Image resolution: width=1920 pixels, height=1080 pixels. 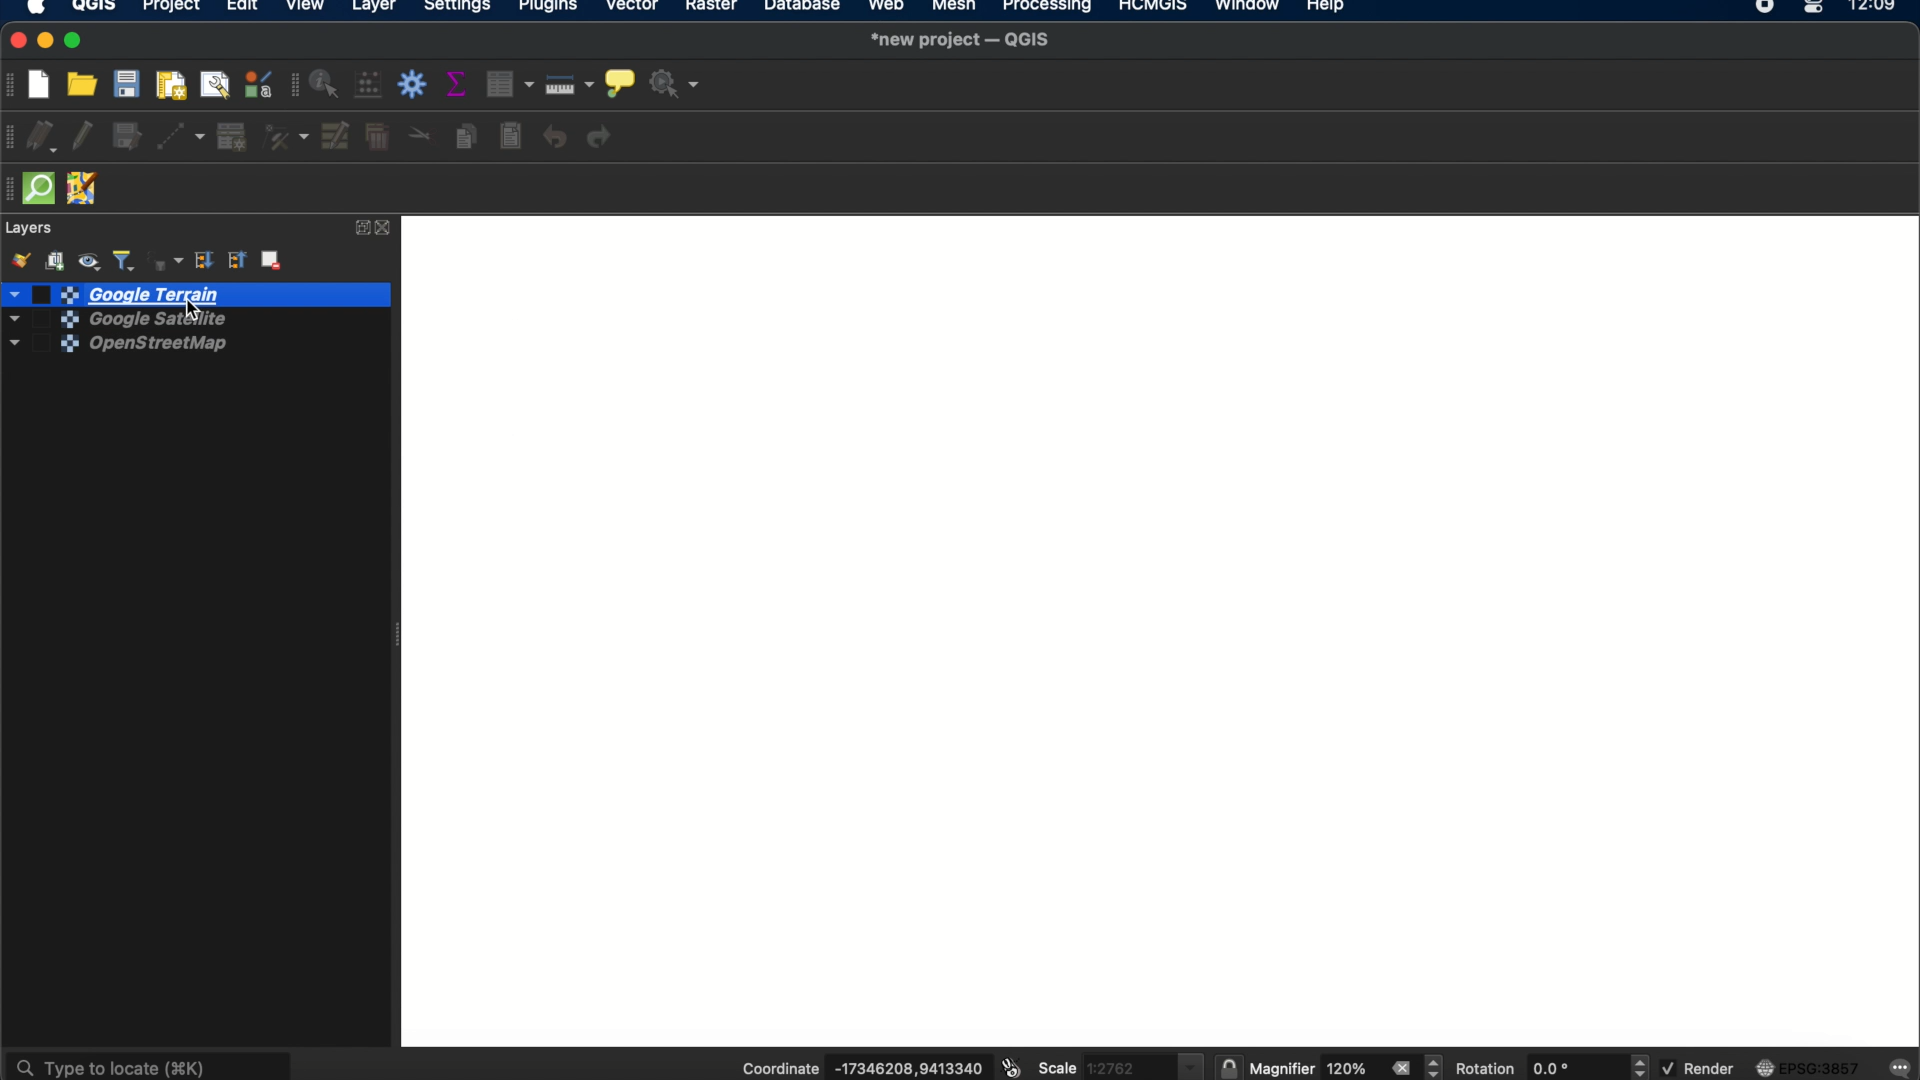 What do you see at coordinates (241, 9) in the screenshot?
I see `edit` at bounding box center [241, 9].